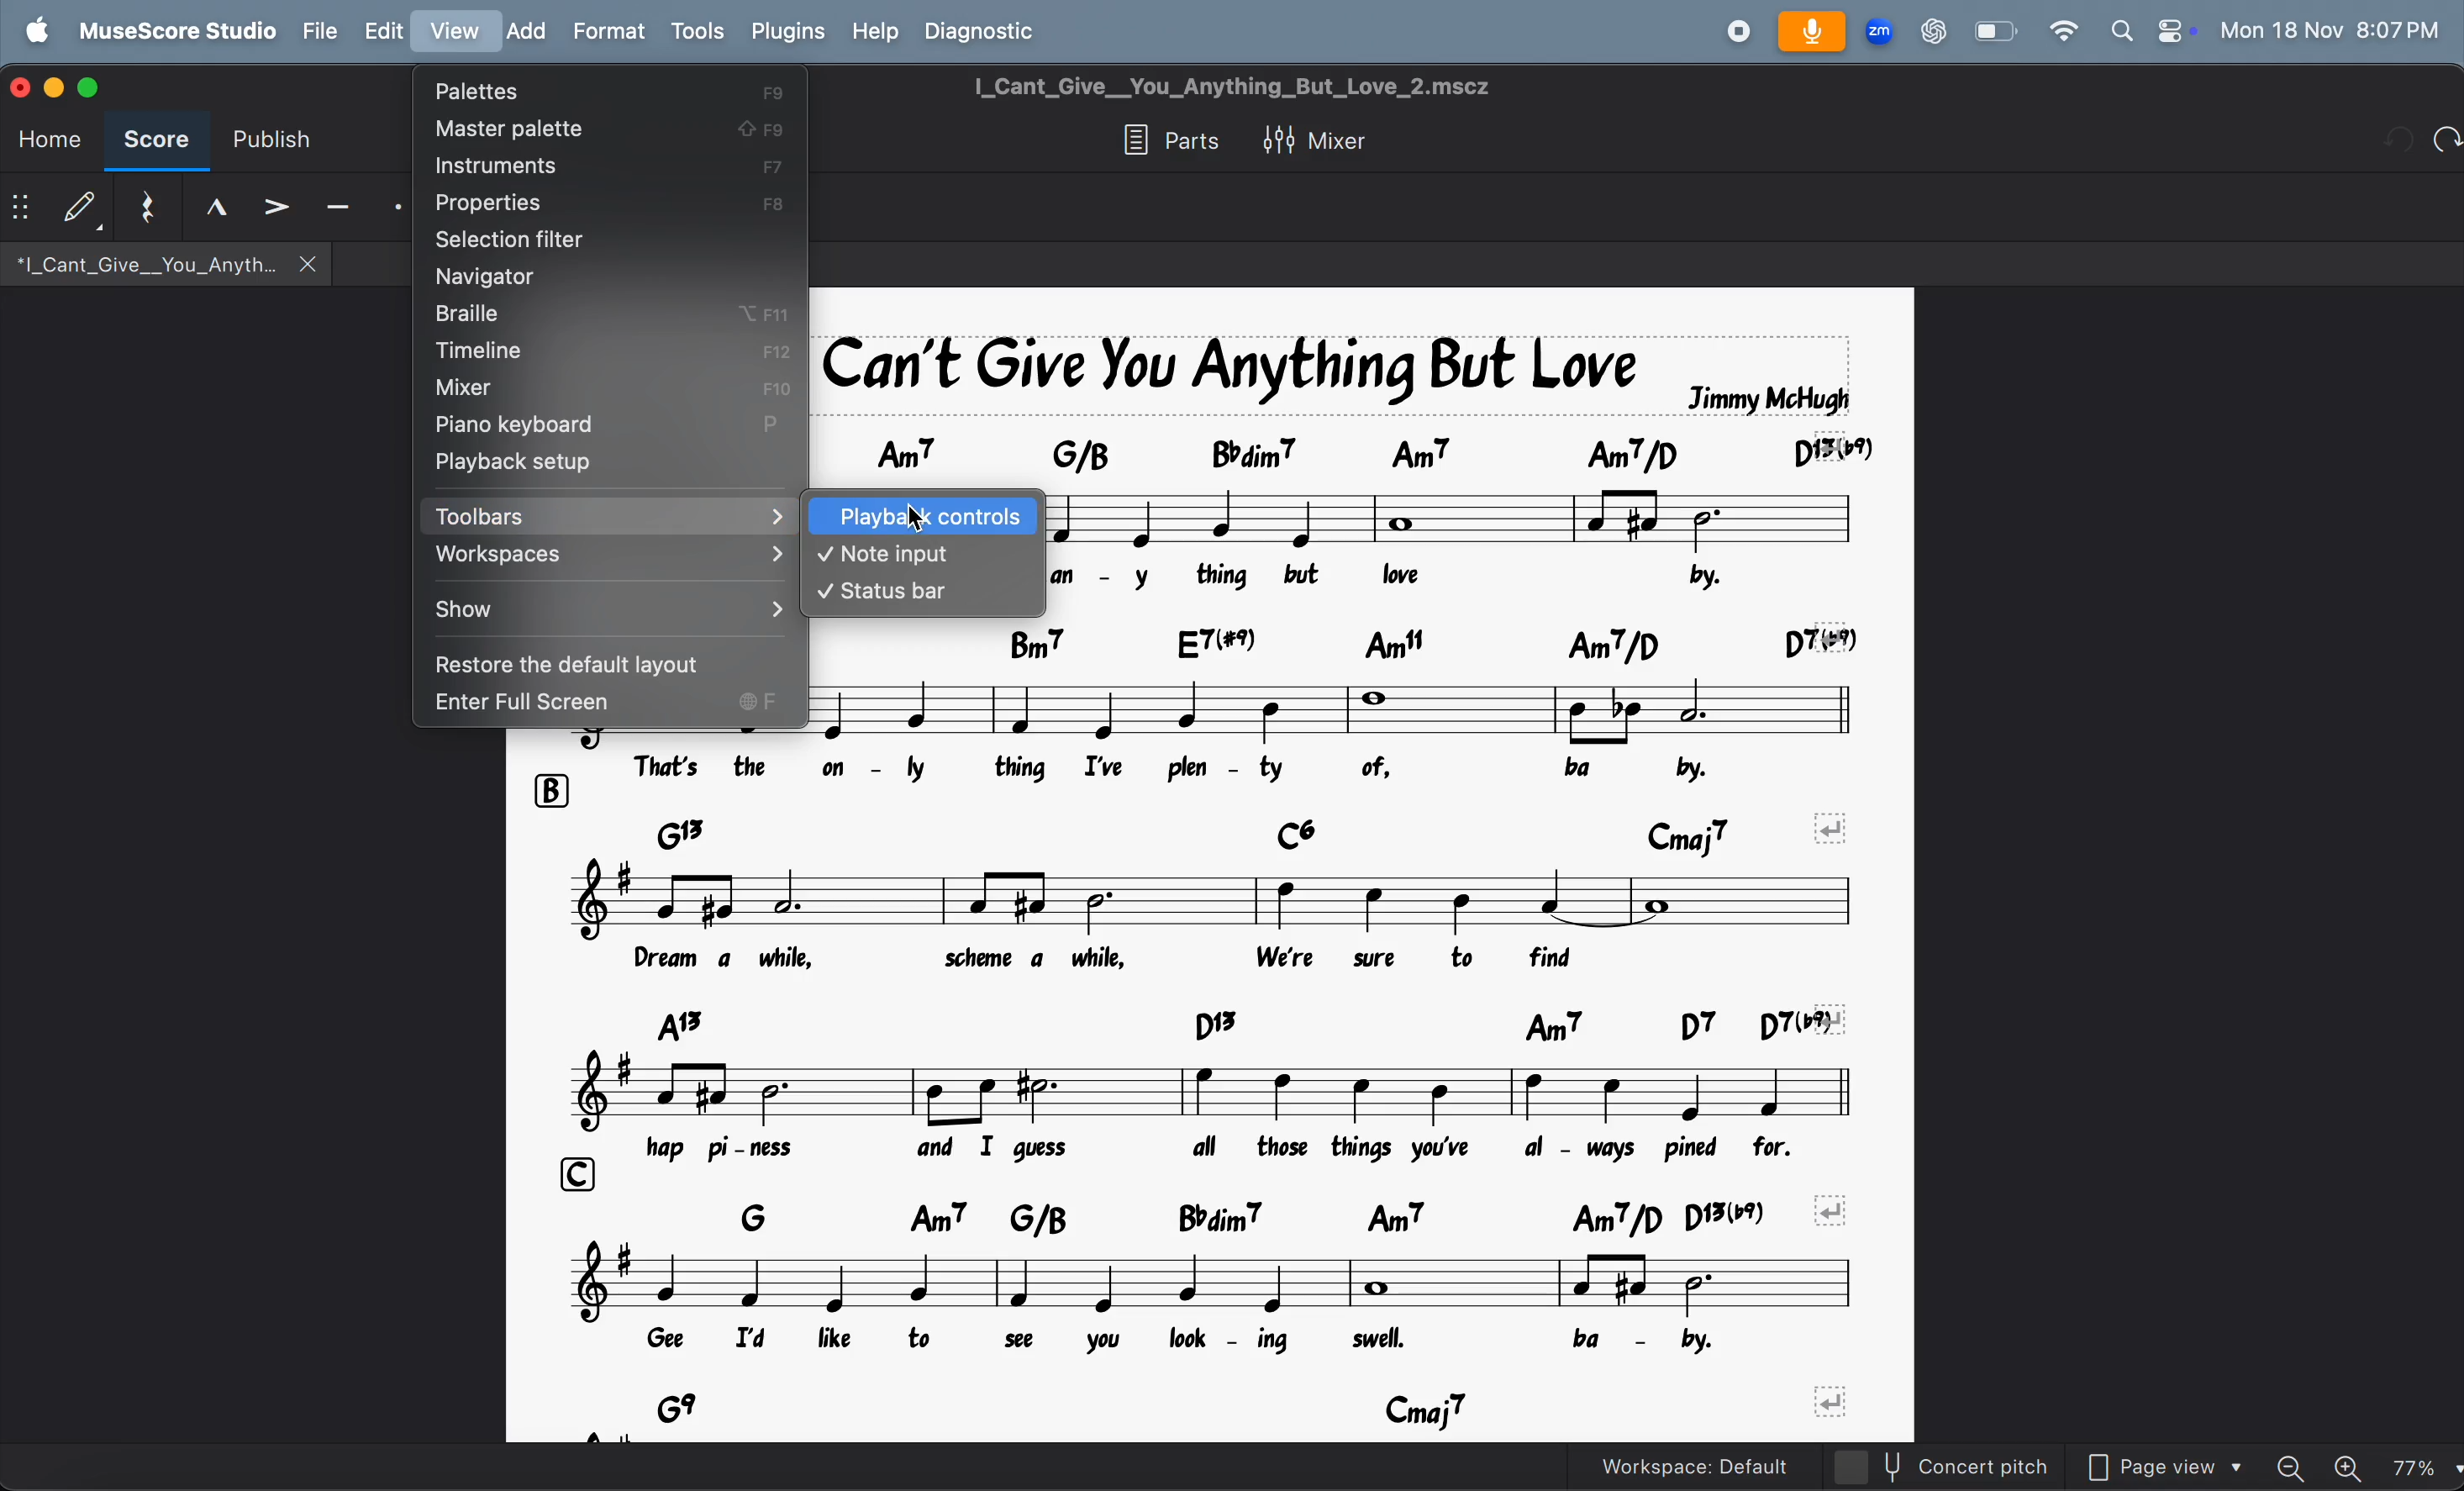 This screenshot has width=2464, height=1491. I want to click on notes, so click(1219, 1093).